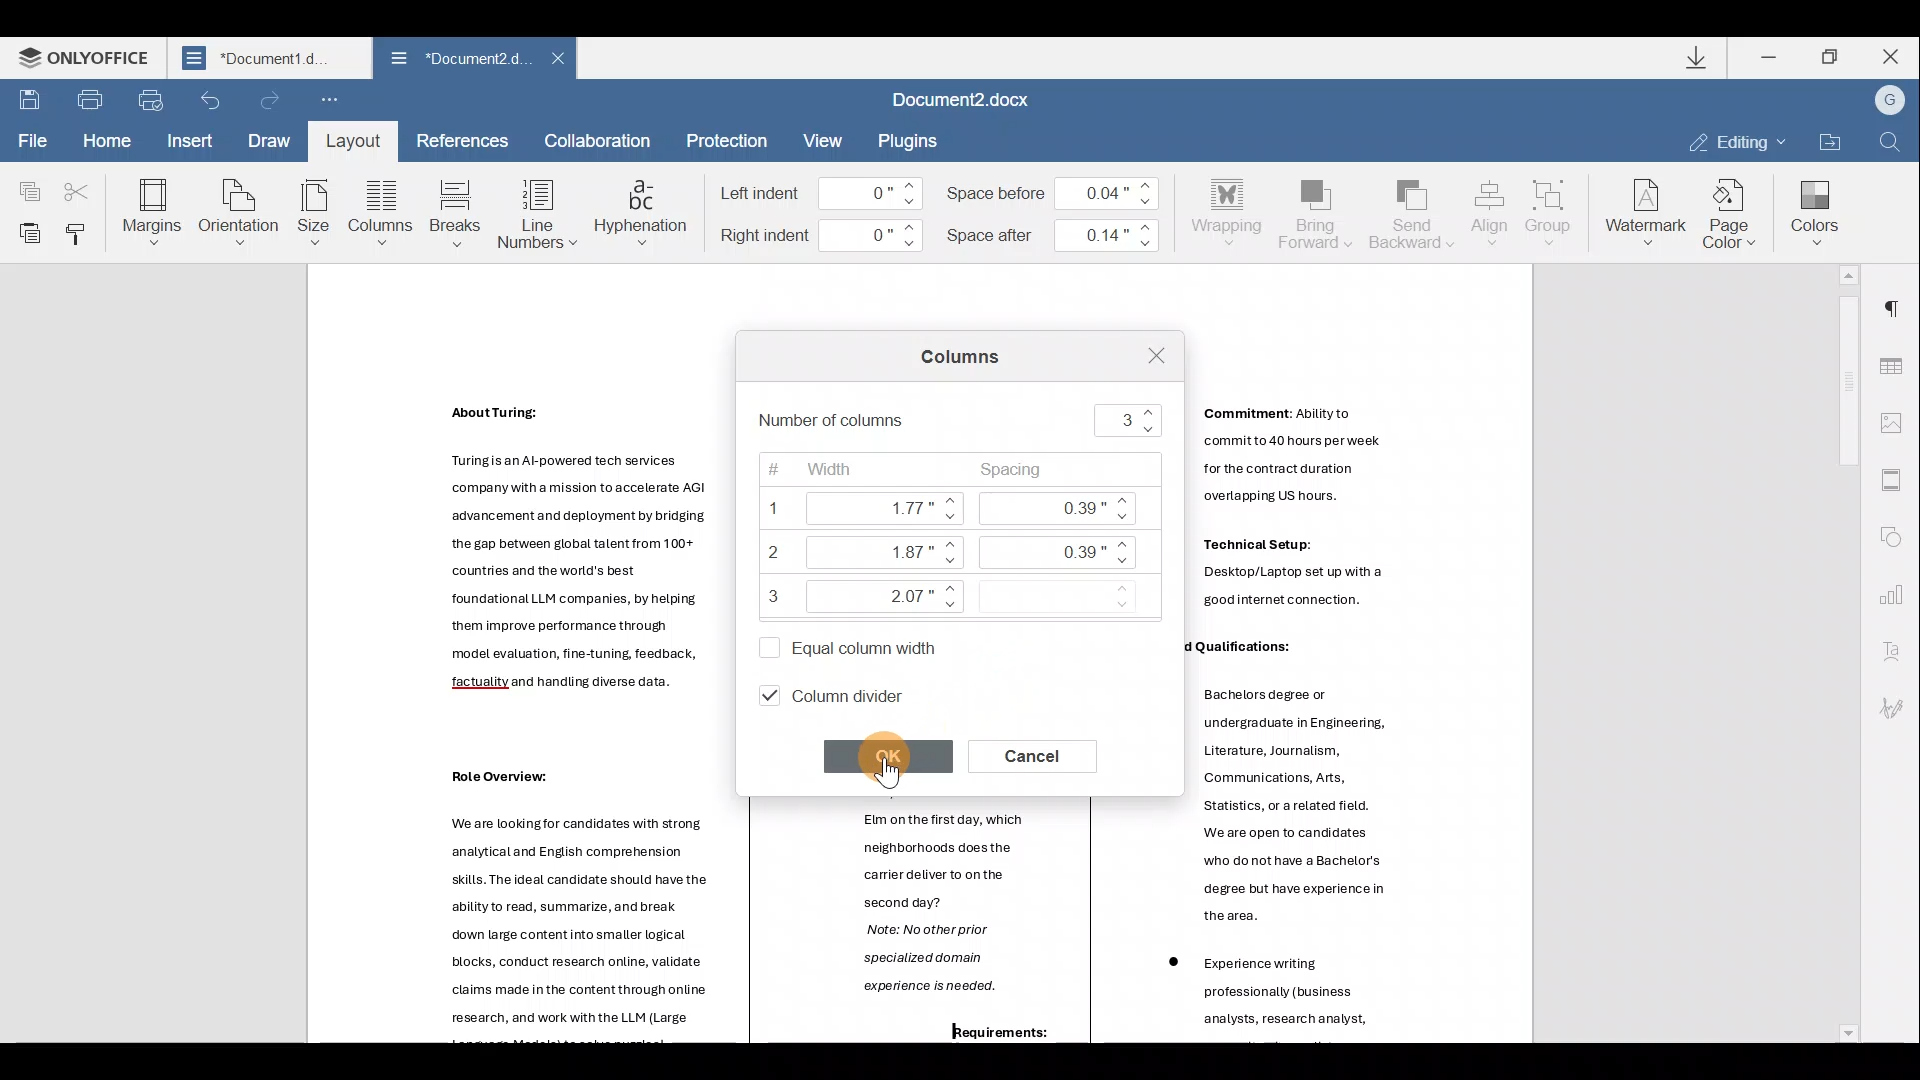 The height and width of the screenshot is (1080, 1920). Describe the element at coordinates (536, 212) in the screenshot. I see `Line numbers` at that location.